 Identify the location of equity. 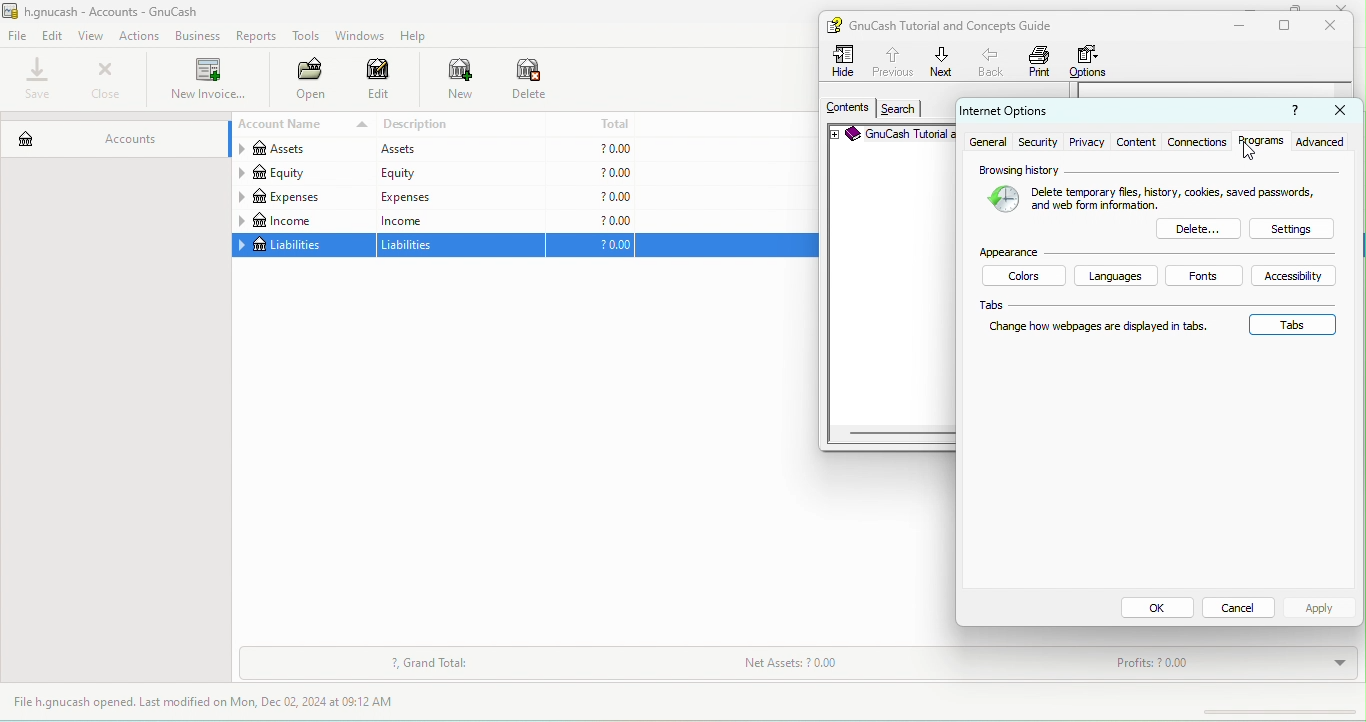
(301, 174).